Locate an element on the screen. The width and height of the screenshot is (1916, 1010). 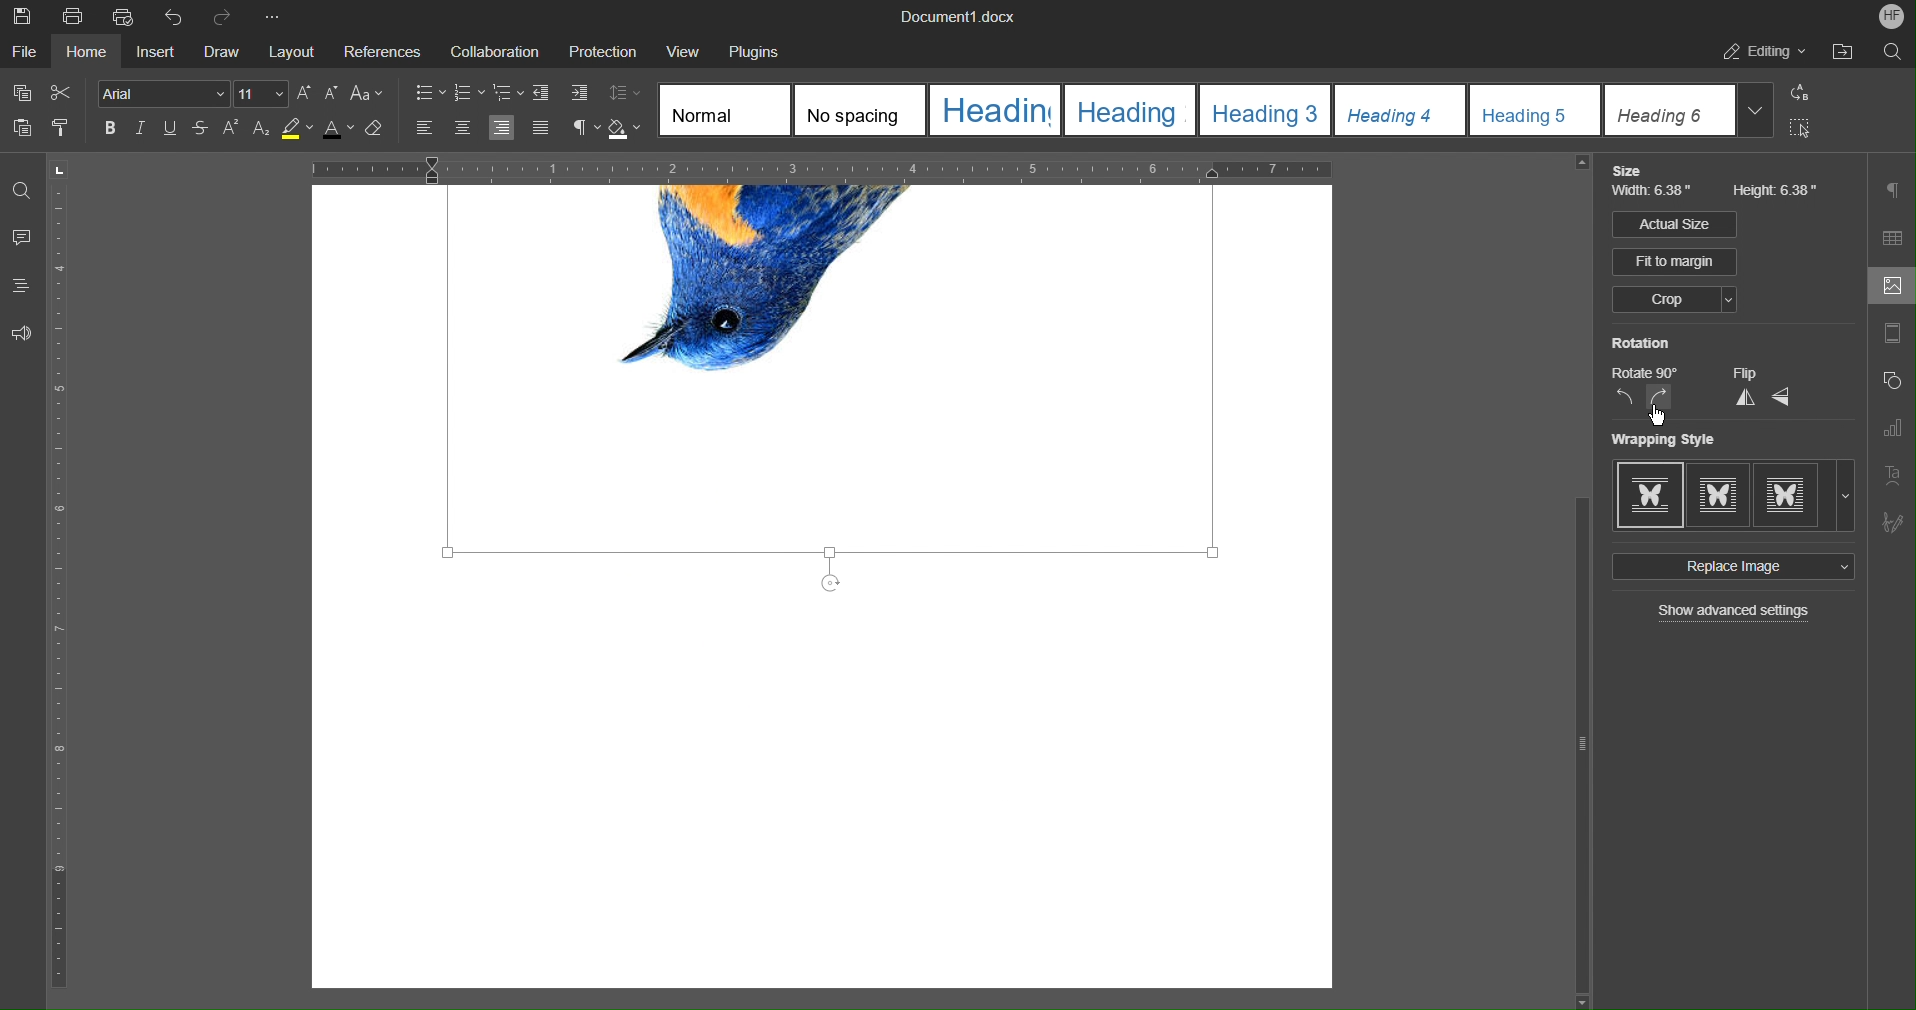
Decrease Font Size is located at coordinates (330, 94).